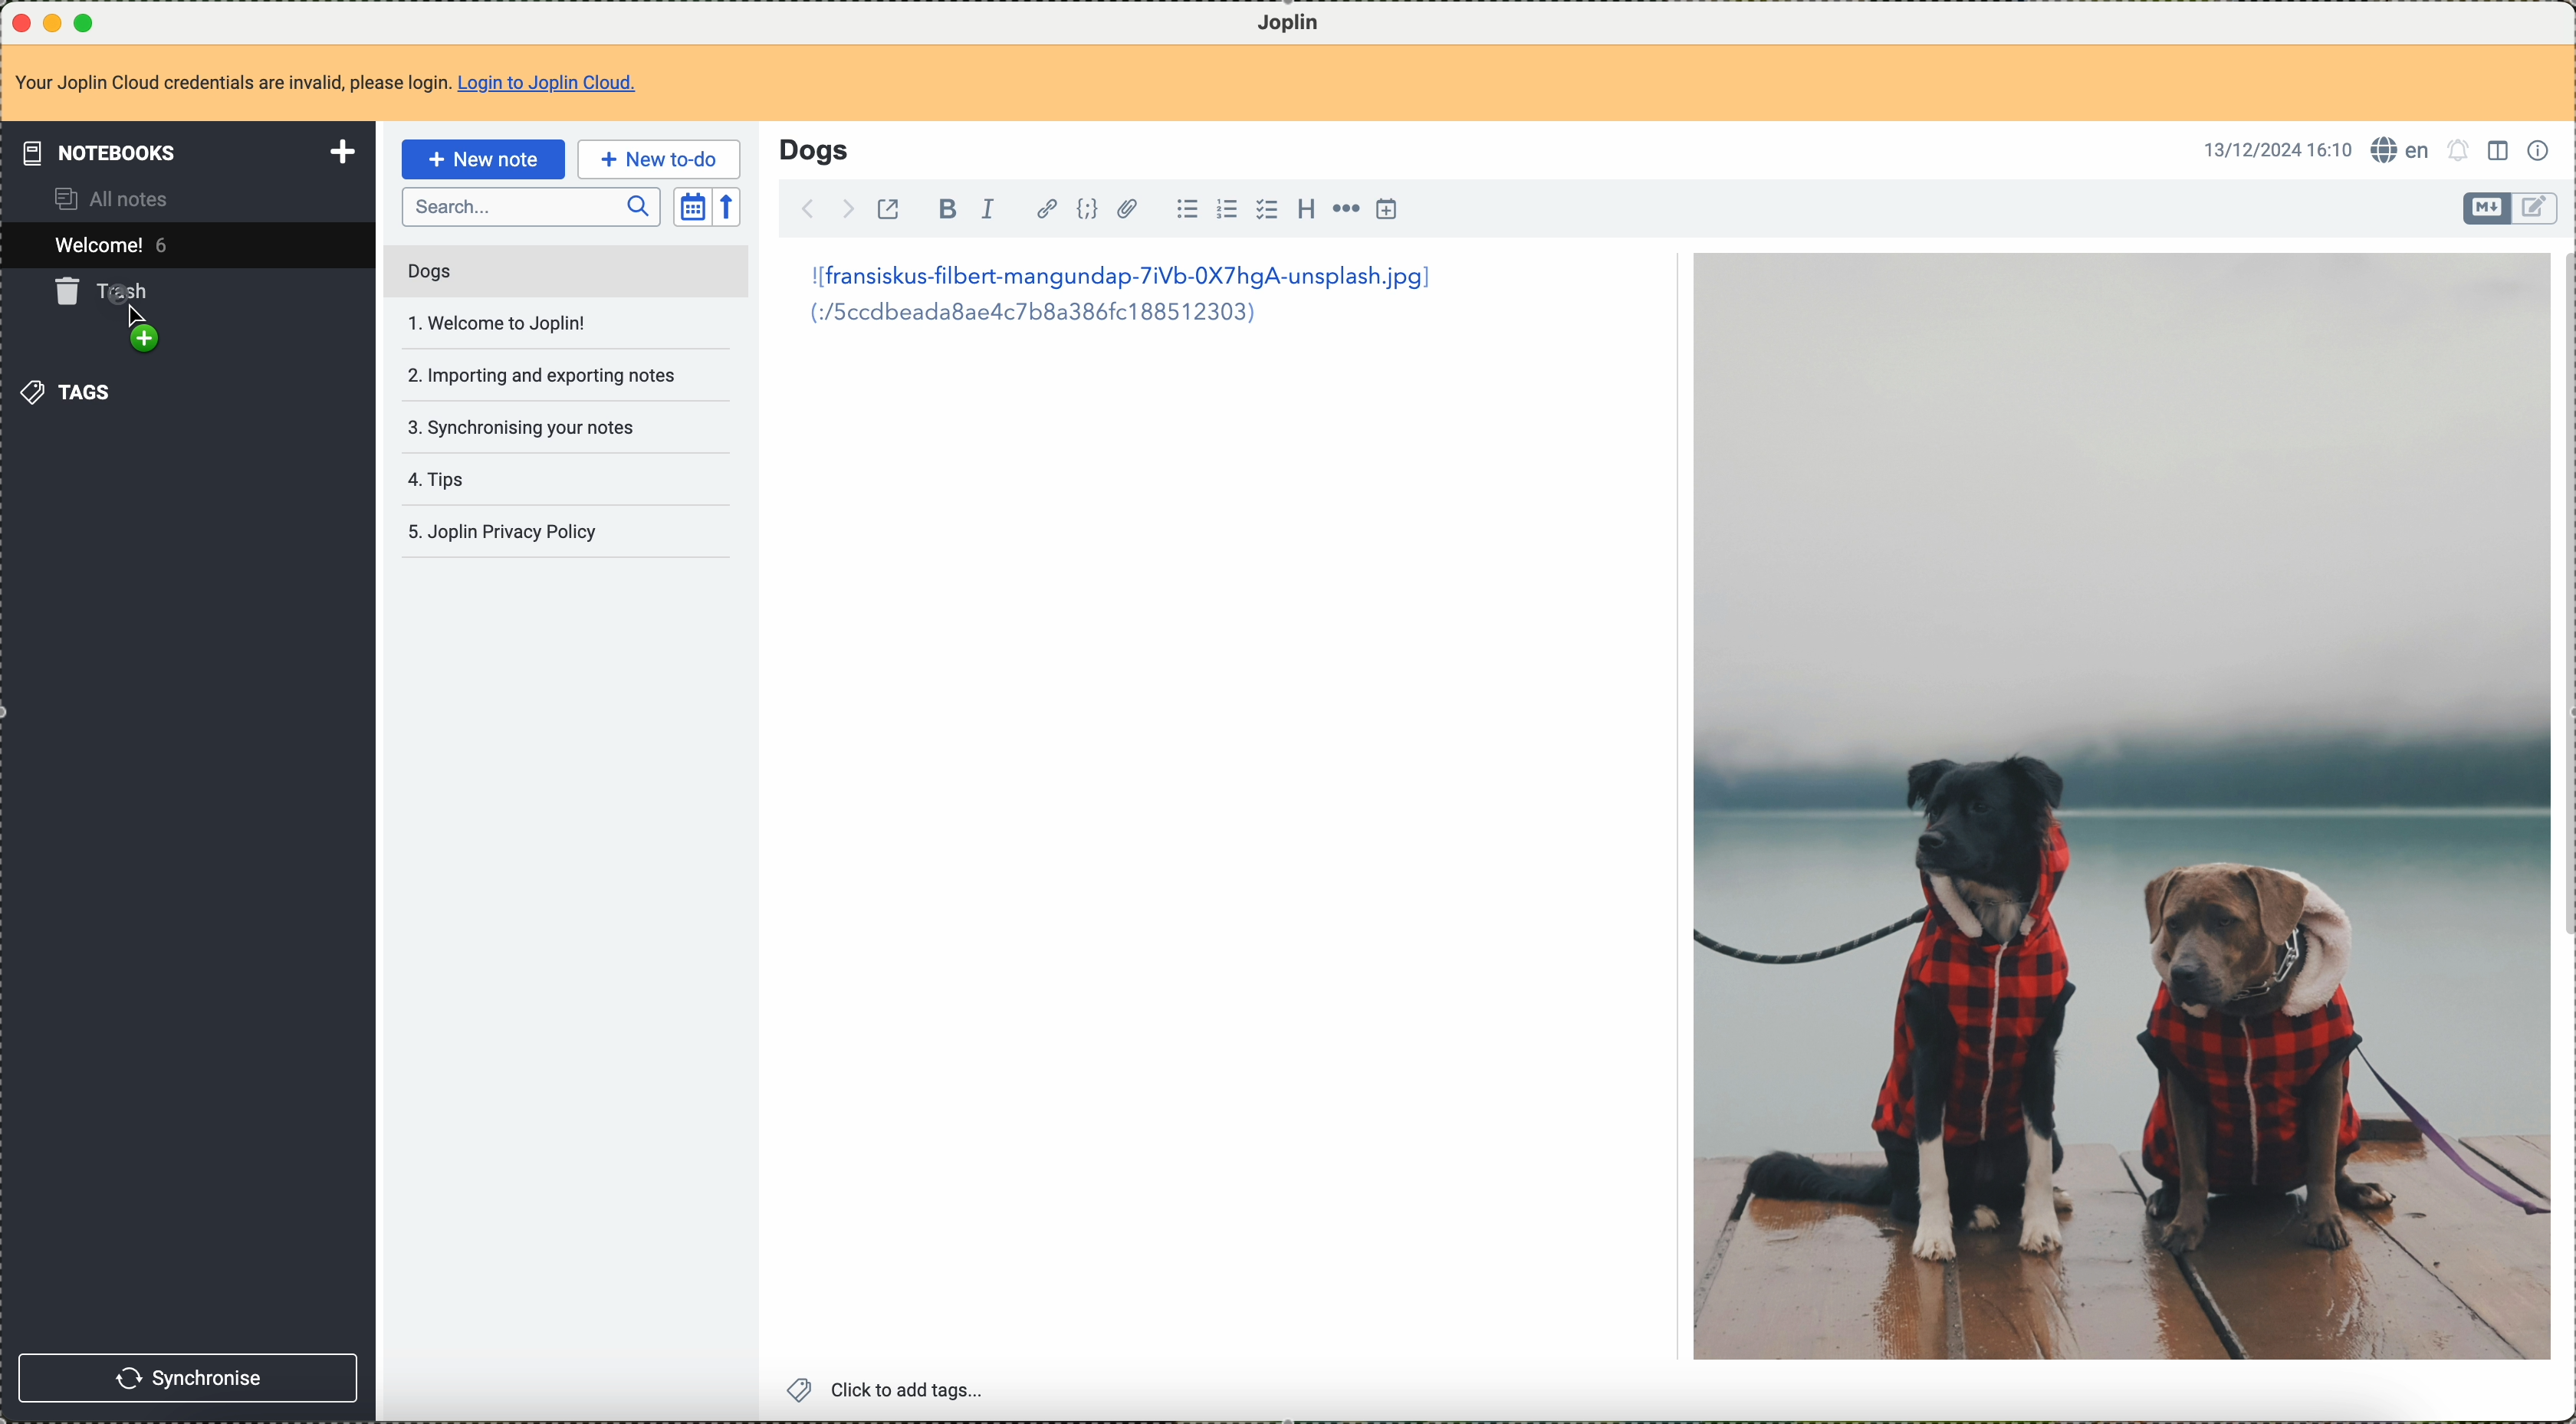  What do you see at coordinates (1133, 210) in the screenshot?
I see `attach file` at bounding box center [1133, 210].